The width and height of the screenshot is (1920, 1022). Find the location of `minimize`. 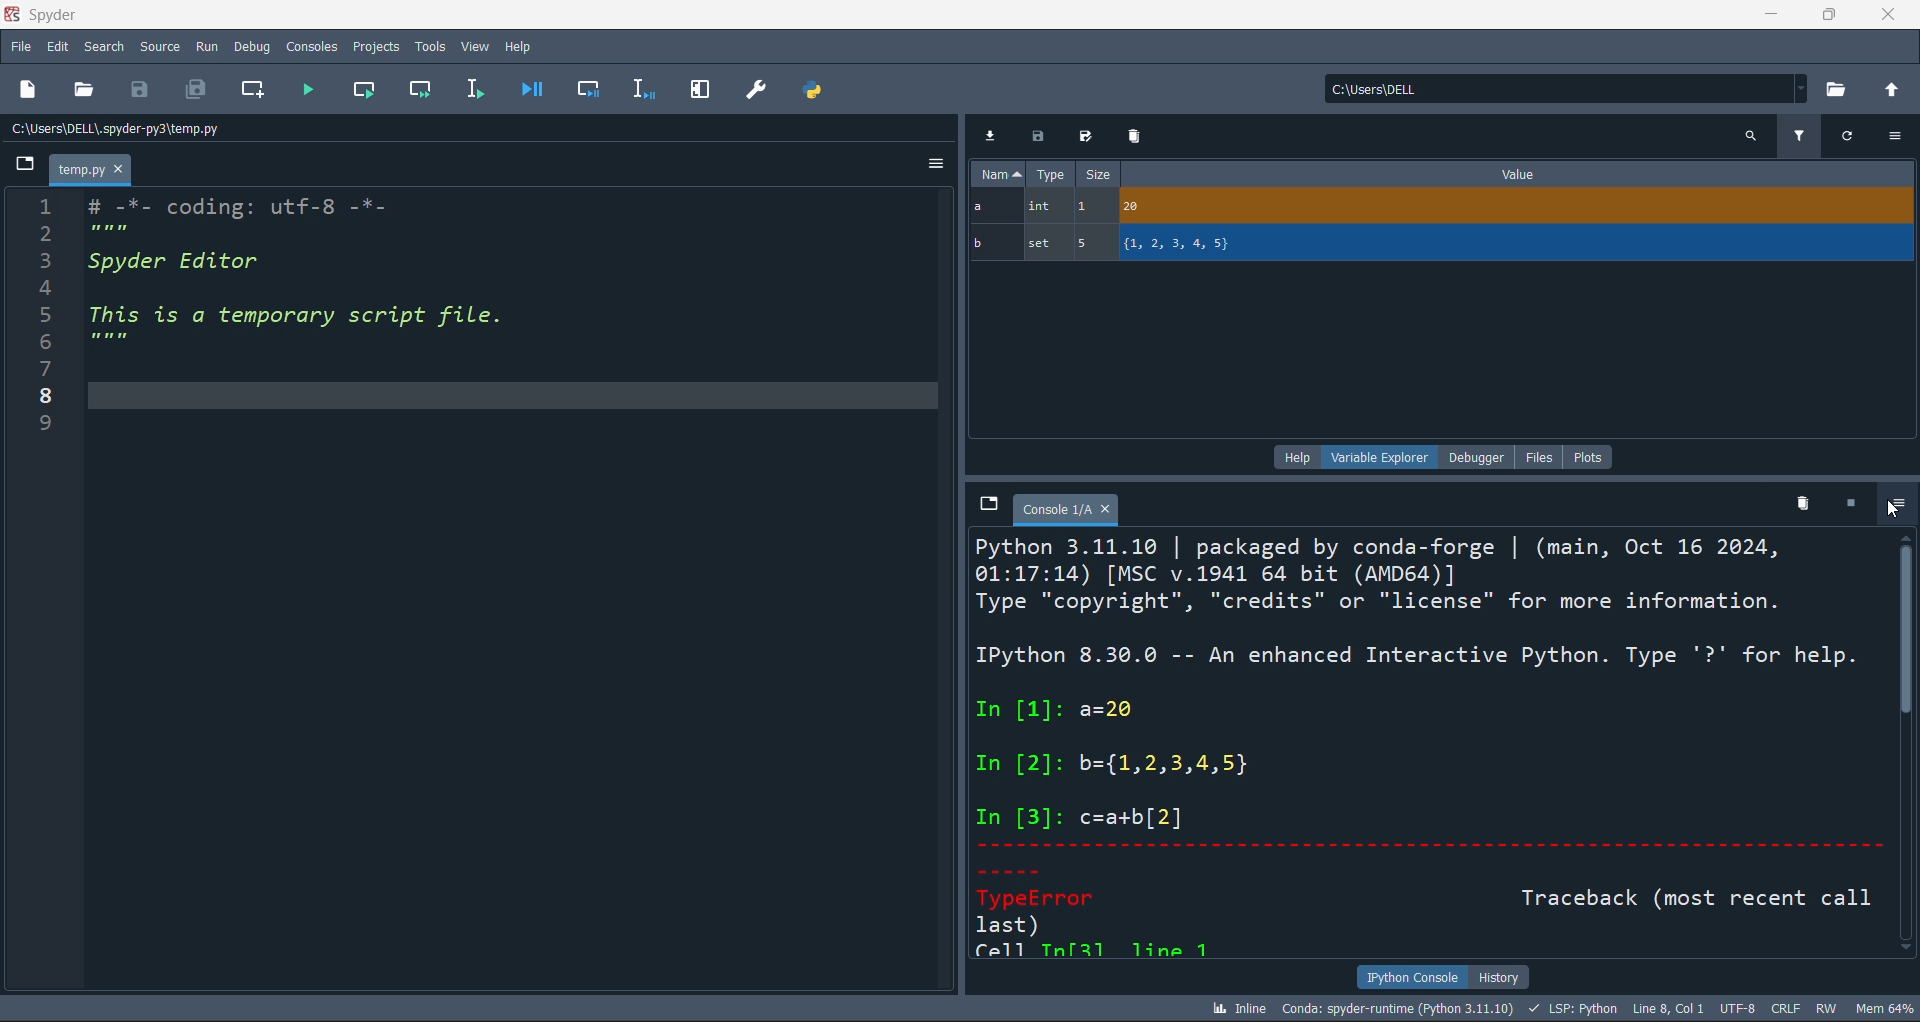

minimize is located at coordinates (1768, 14).